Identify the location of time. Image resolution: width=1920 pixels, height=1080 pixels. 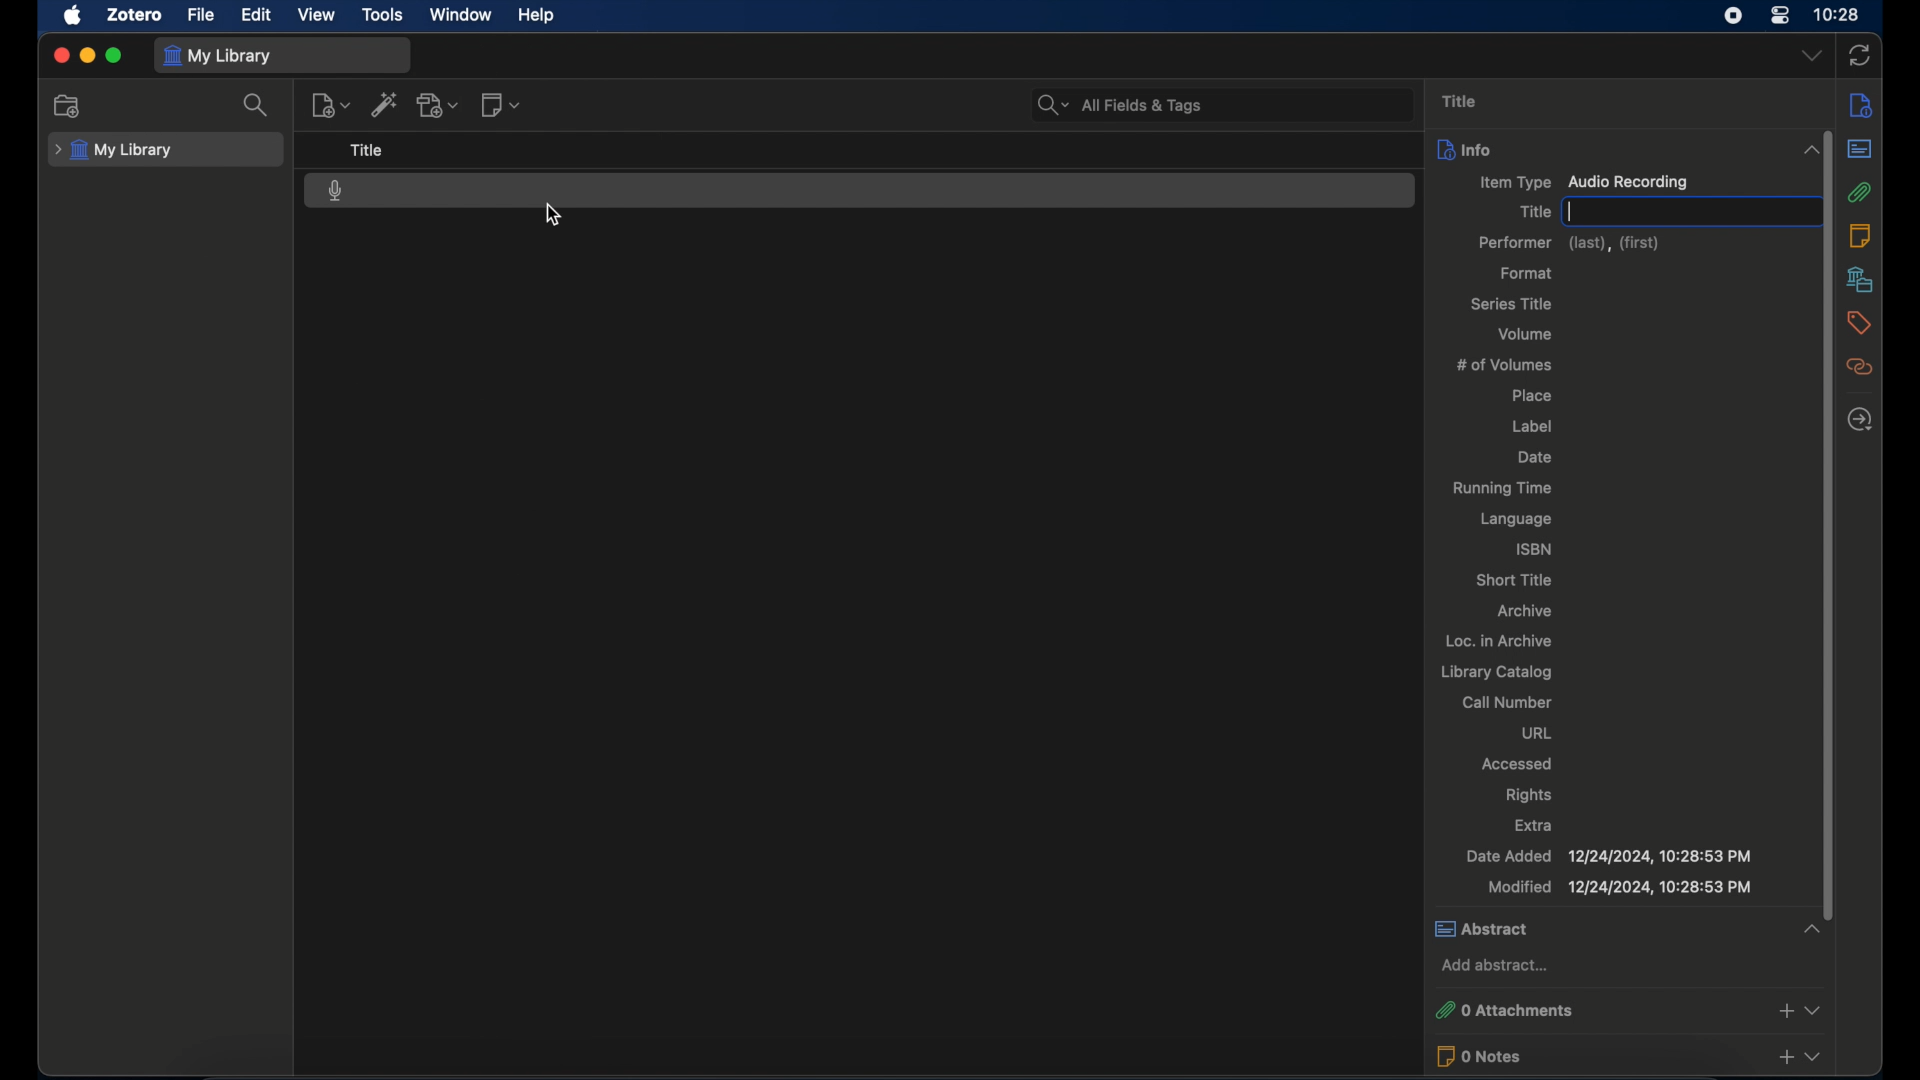
(1837, 13).